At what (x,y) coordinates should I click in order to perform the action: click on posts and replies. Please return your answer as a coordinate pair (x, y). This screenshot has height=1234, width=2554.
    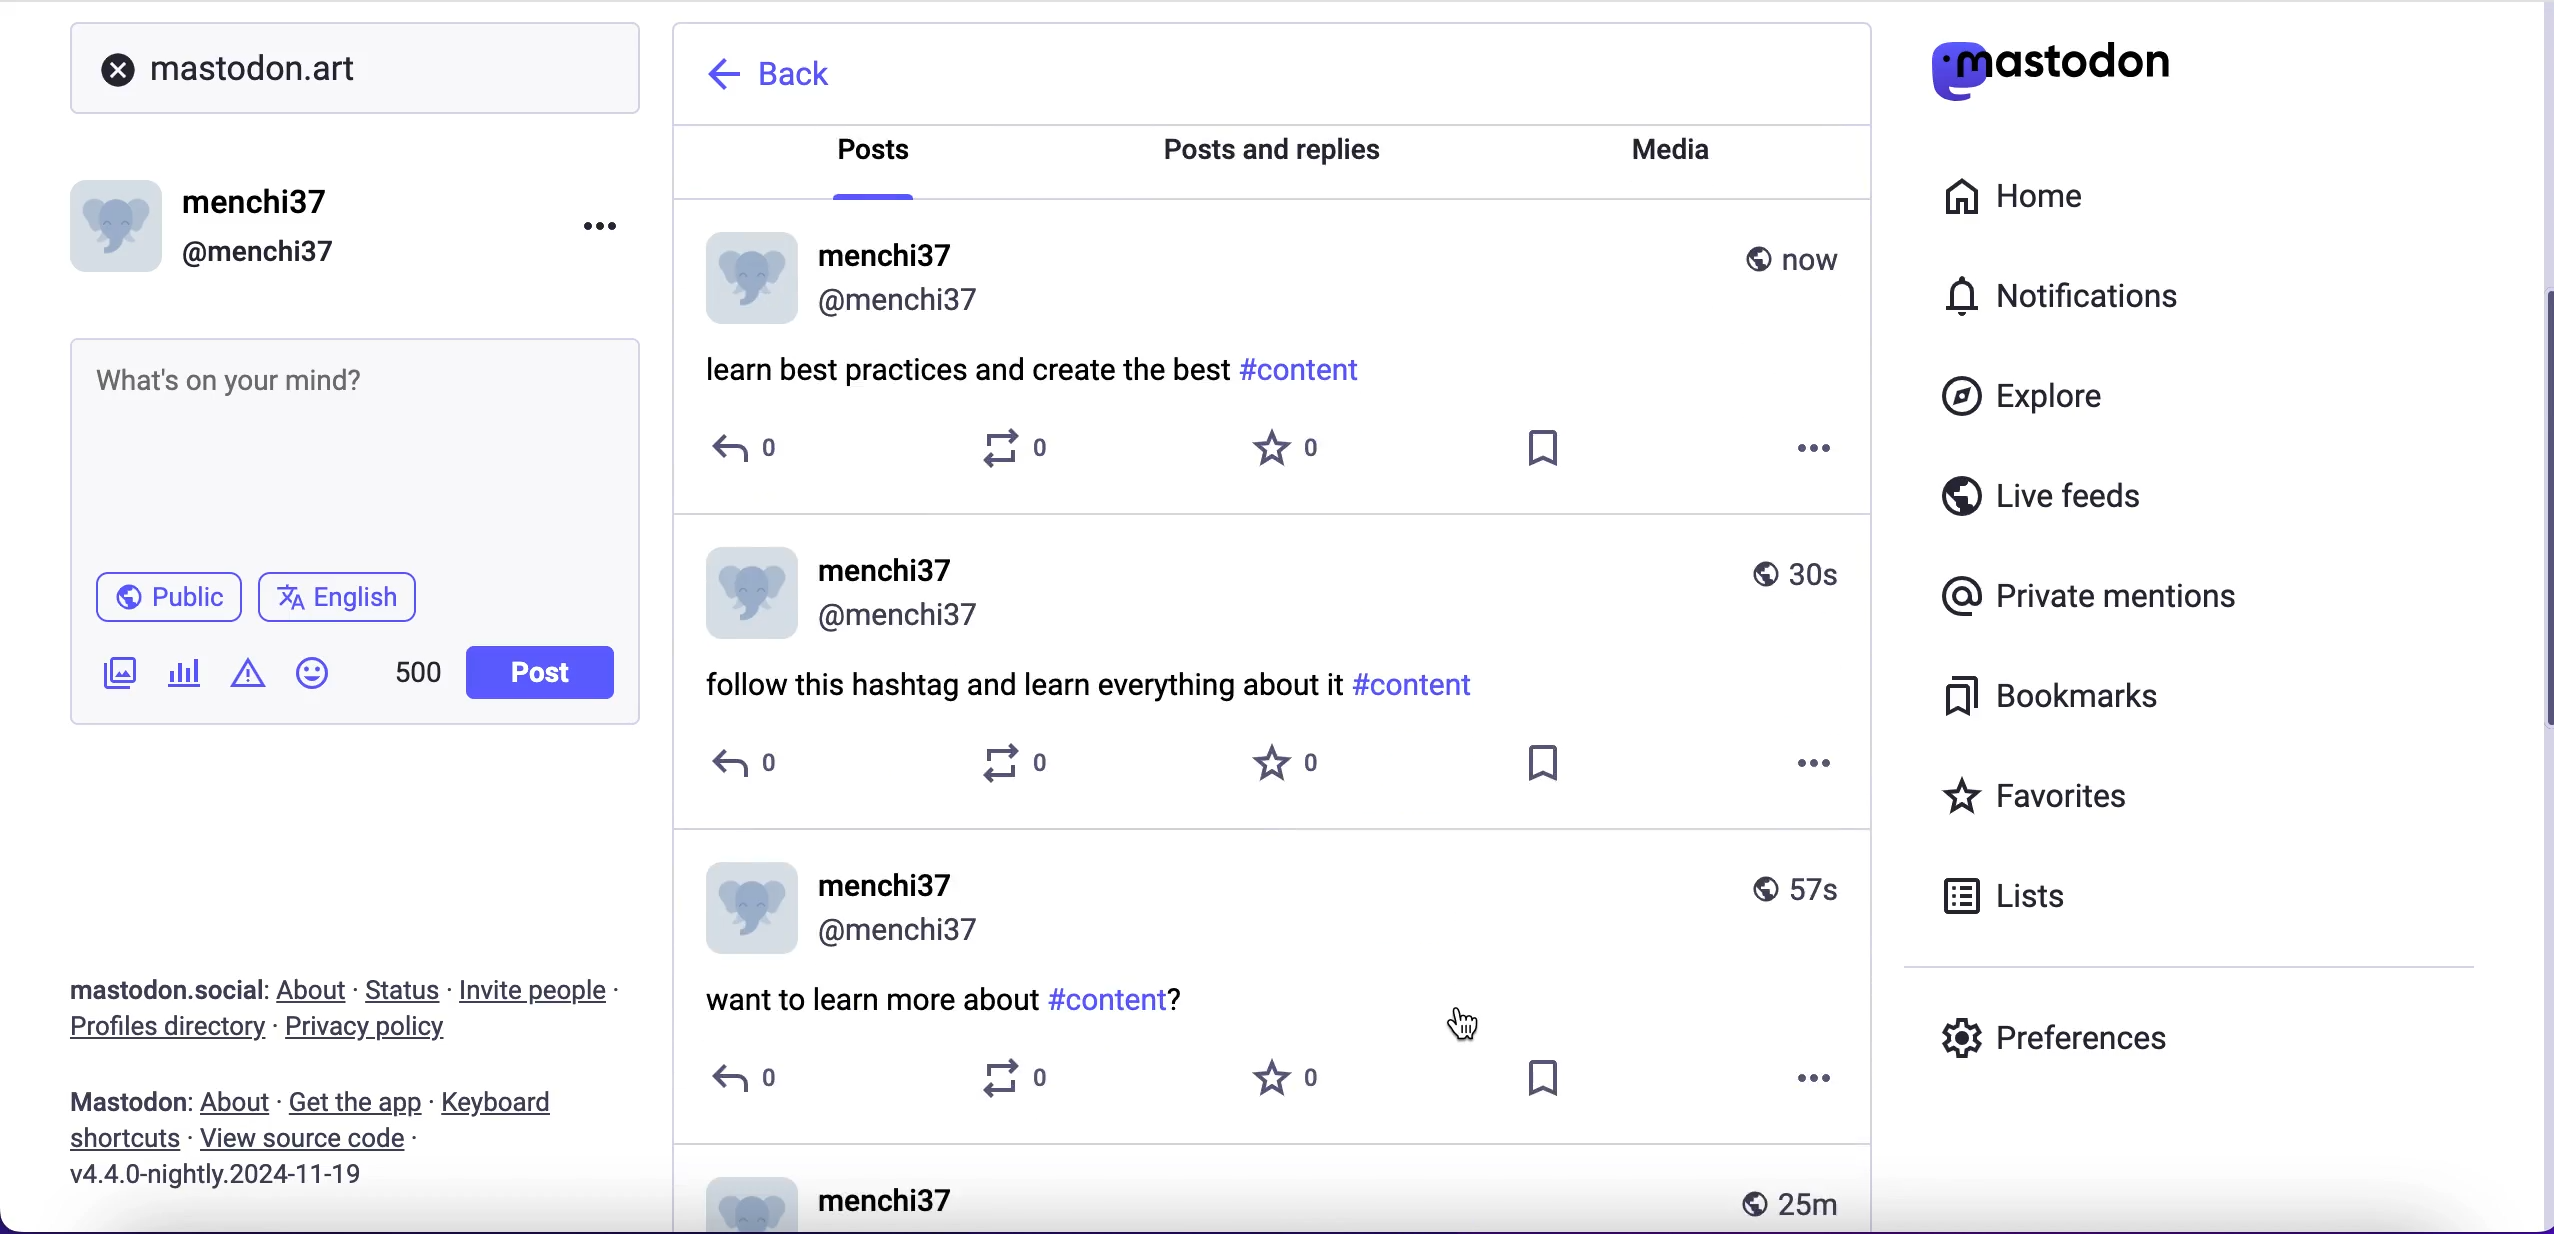
    Looking at the image, I should click on (1272, 150).